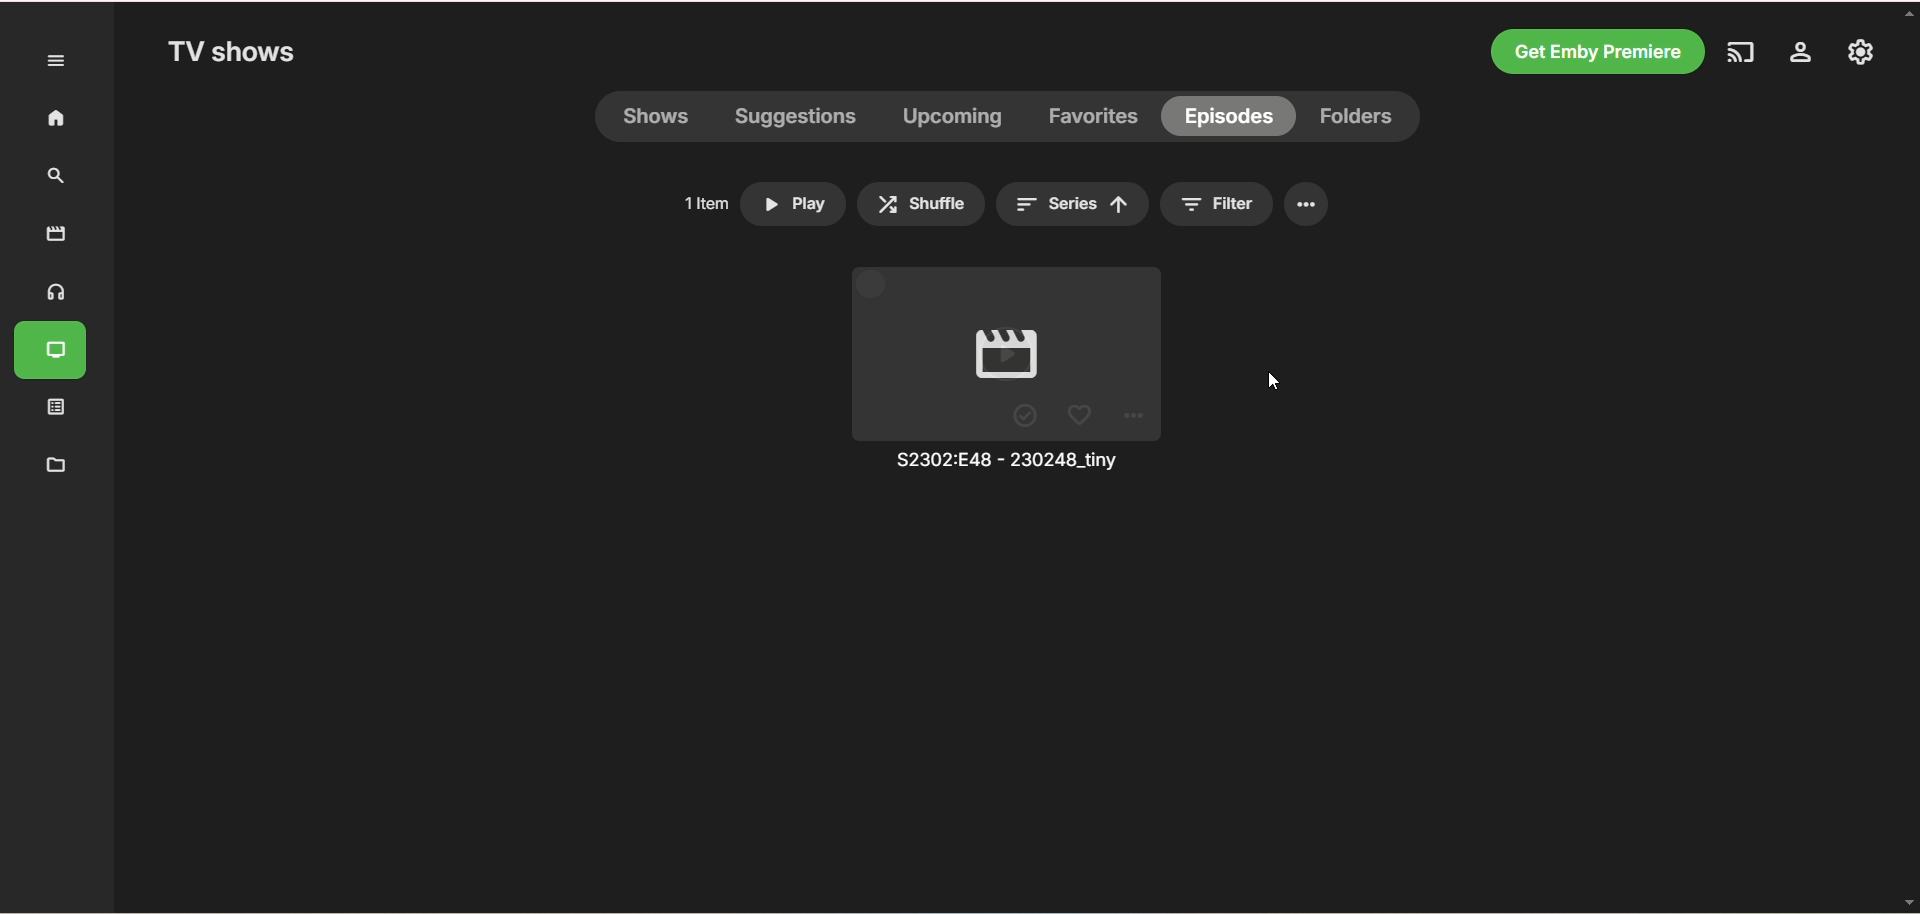  What do you see at coordinates (799, 118) in the screenshot?
I see `suggestions` at bounding box center [799, 118].